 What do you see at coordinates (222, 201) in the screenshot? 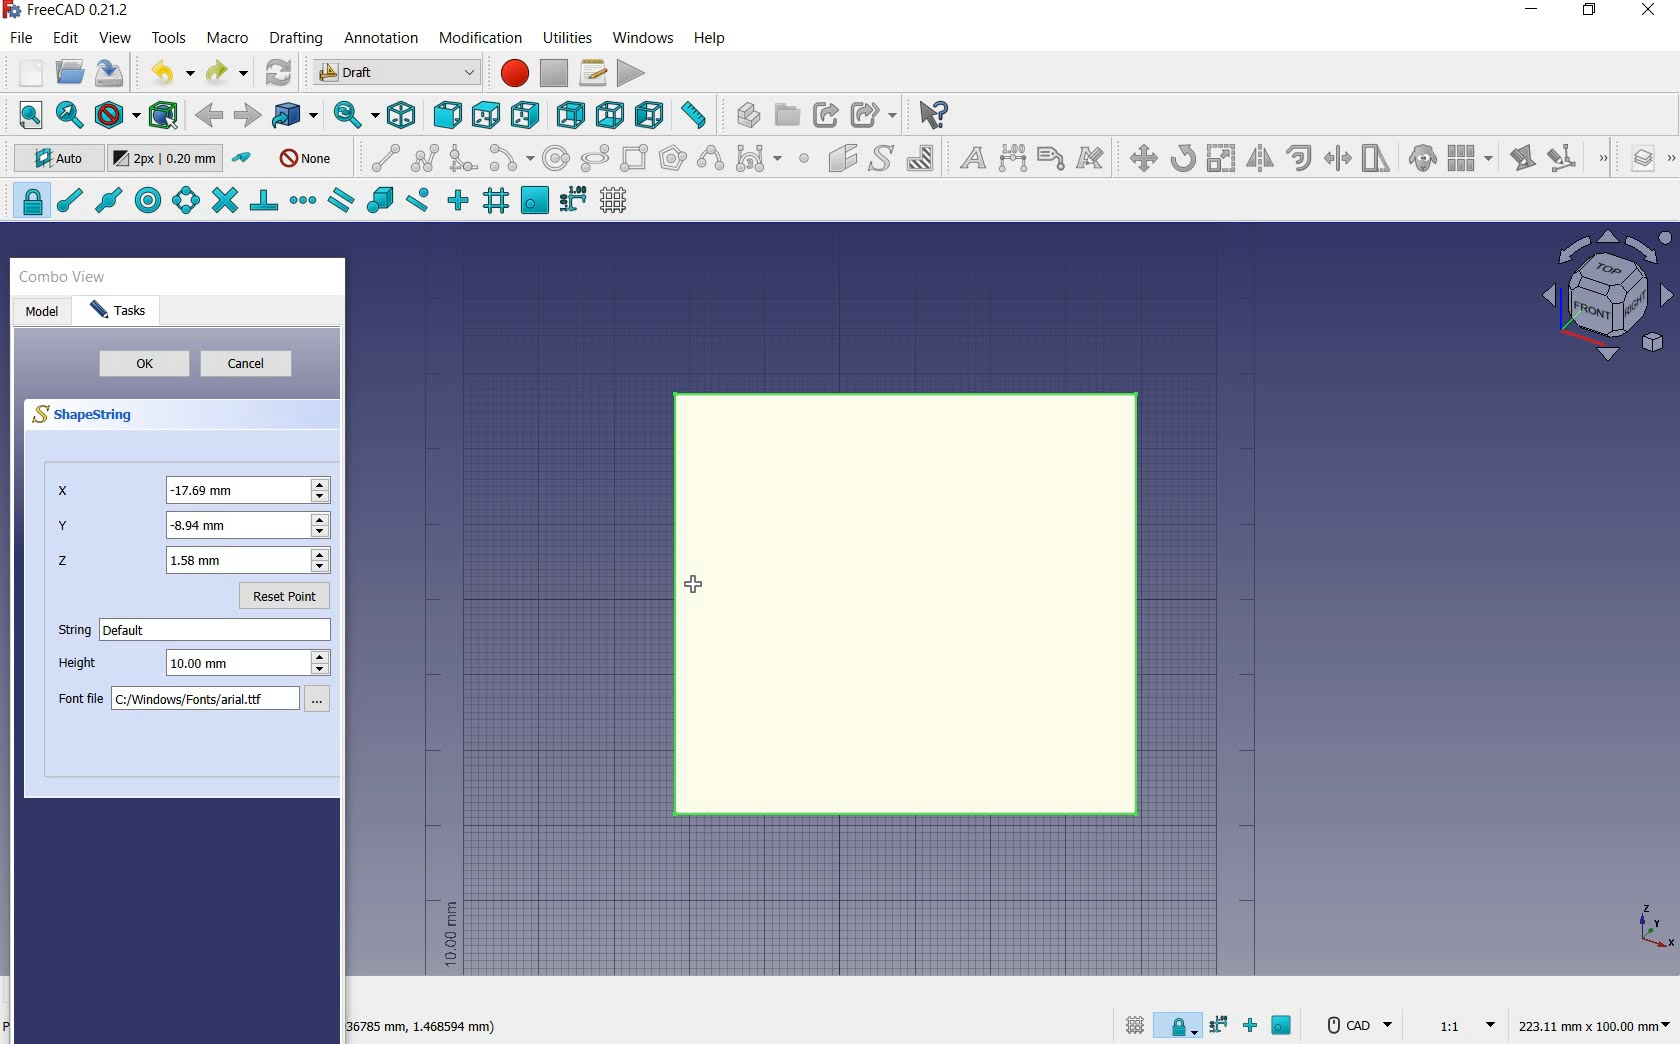
I see `snap intersection` at bounding box center [222, 201].